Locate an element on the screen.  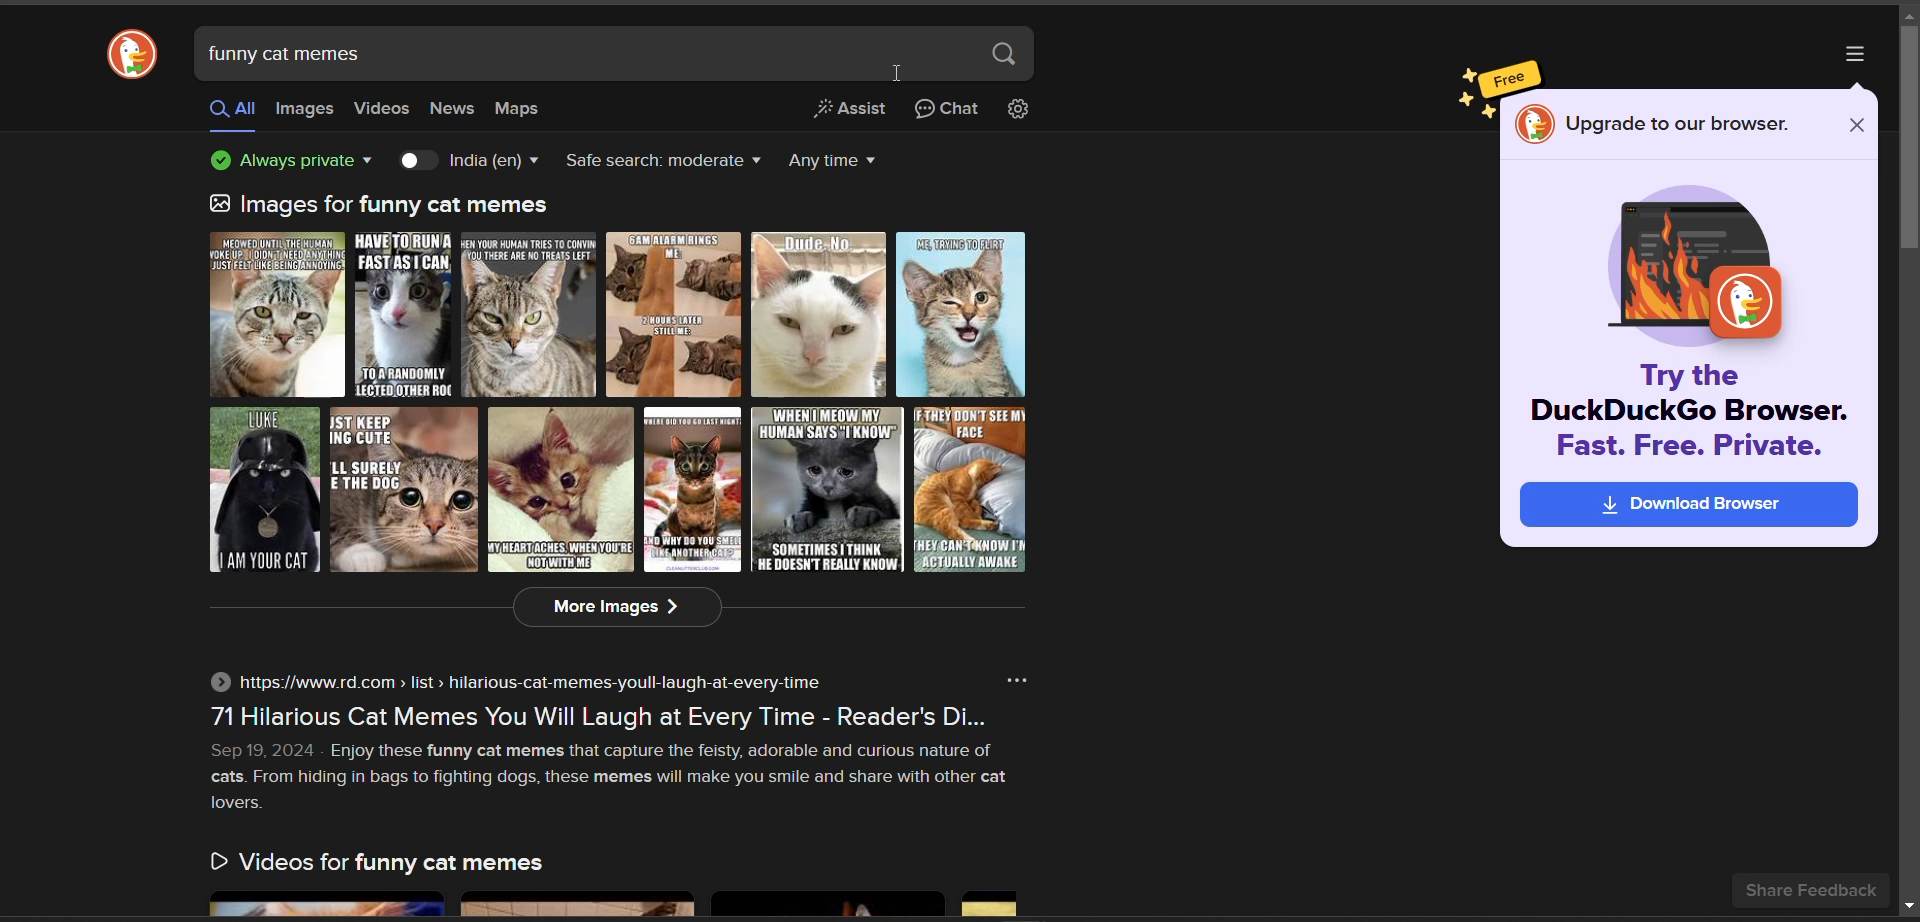
privacy protection badge is located at coordinates (297, 162).